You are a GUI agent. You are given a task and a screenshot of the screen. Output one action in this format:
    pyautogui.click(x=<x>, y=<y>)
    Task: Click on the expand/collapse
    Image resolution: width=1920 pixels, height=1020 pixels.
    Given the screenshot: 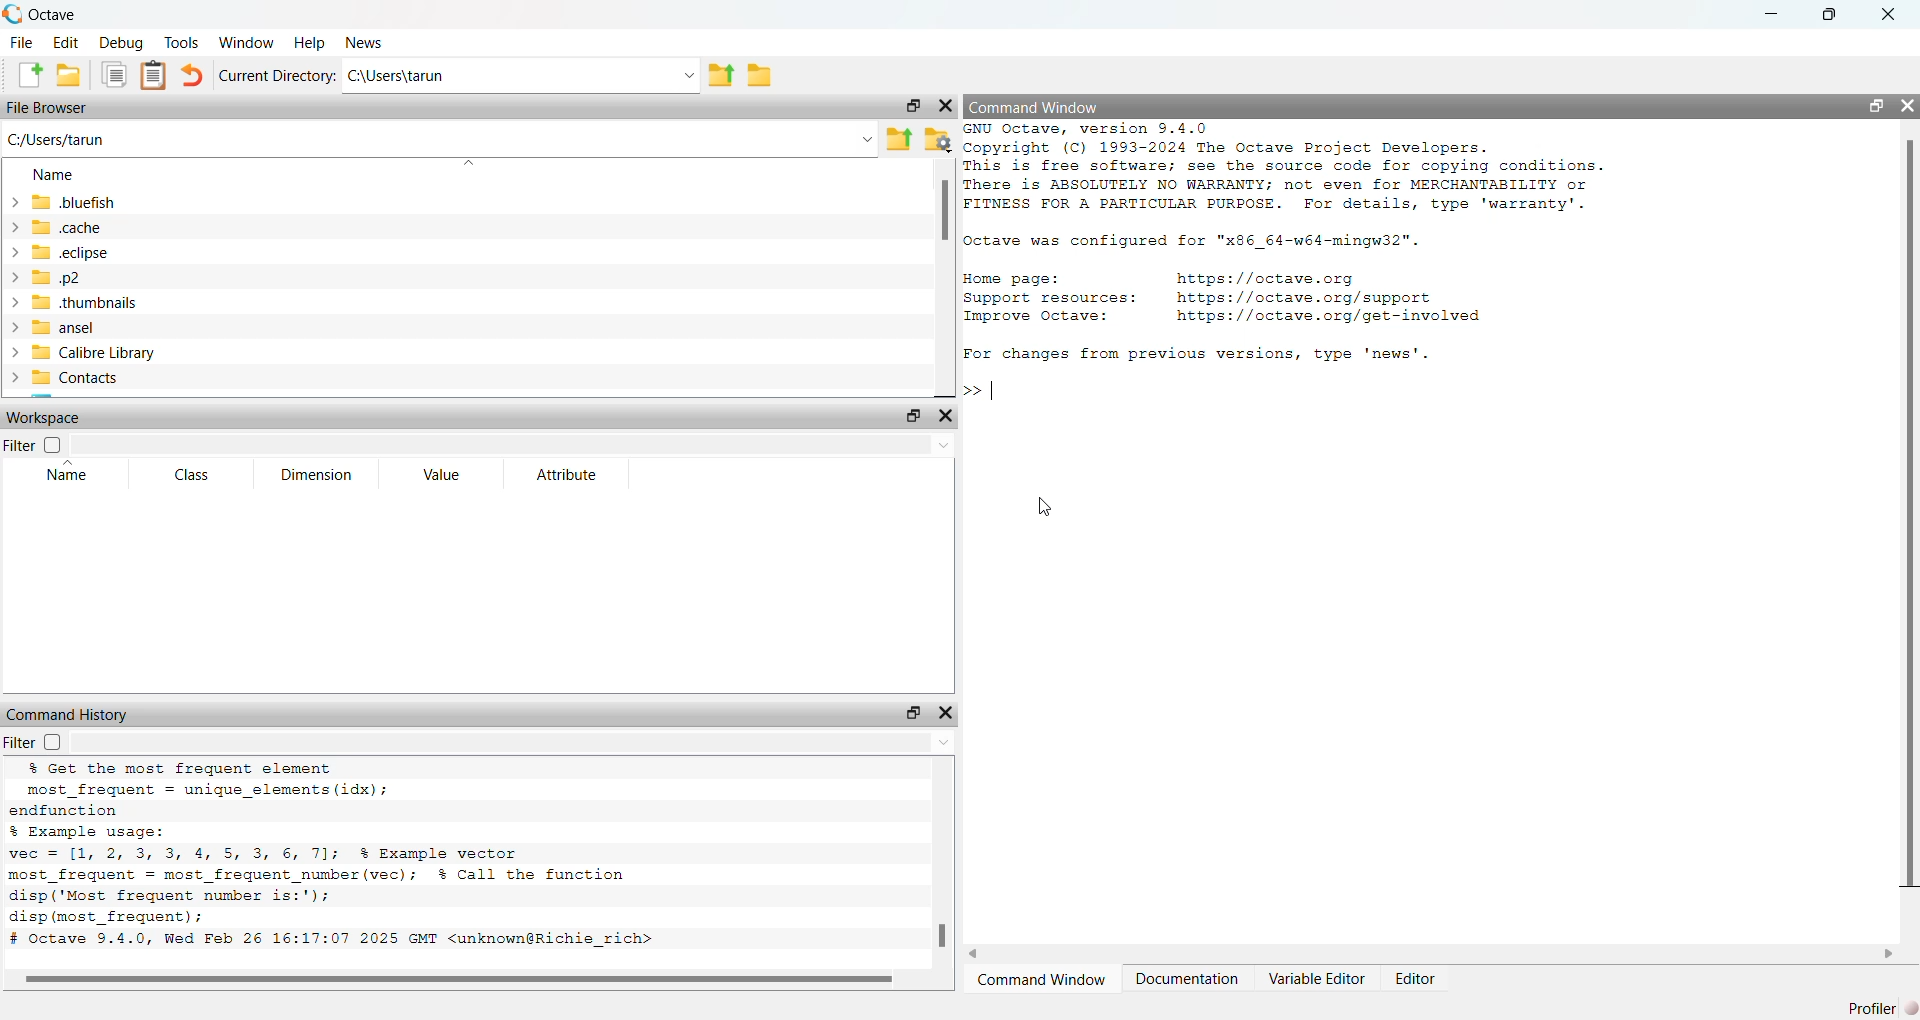 What is the action you would take?
    pyautogui.click(x=13, y=378)
    